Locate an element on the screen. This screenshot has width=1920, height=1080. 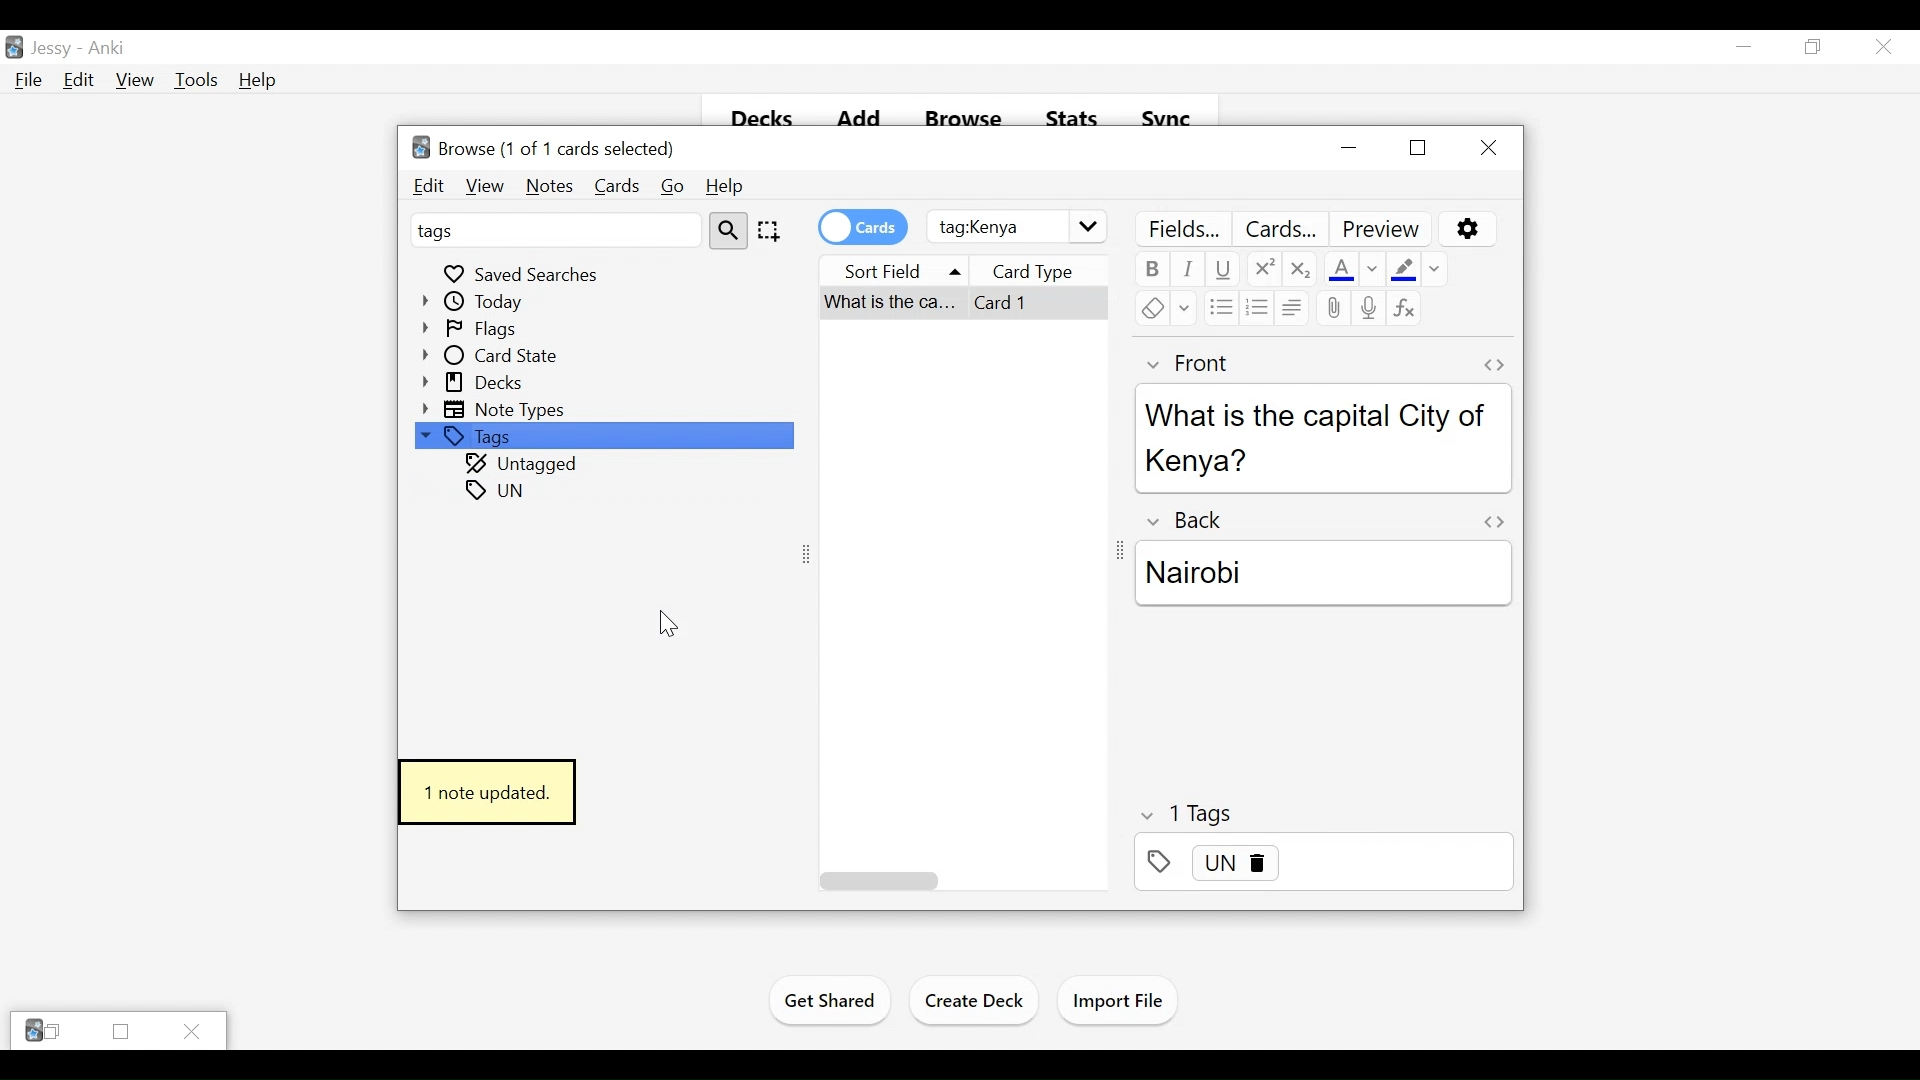
What is the capital city of Kenya? is located at coordinates (1321, 437).